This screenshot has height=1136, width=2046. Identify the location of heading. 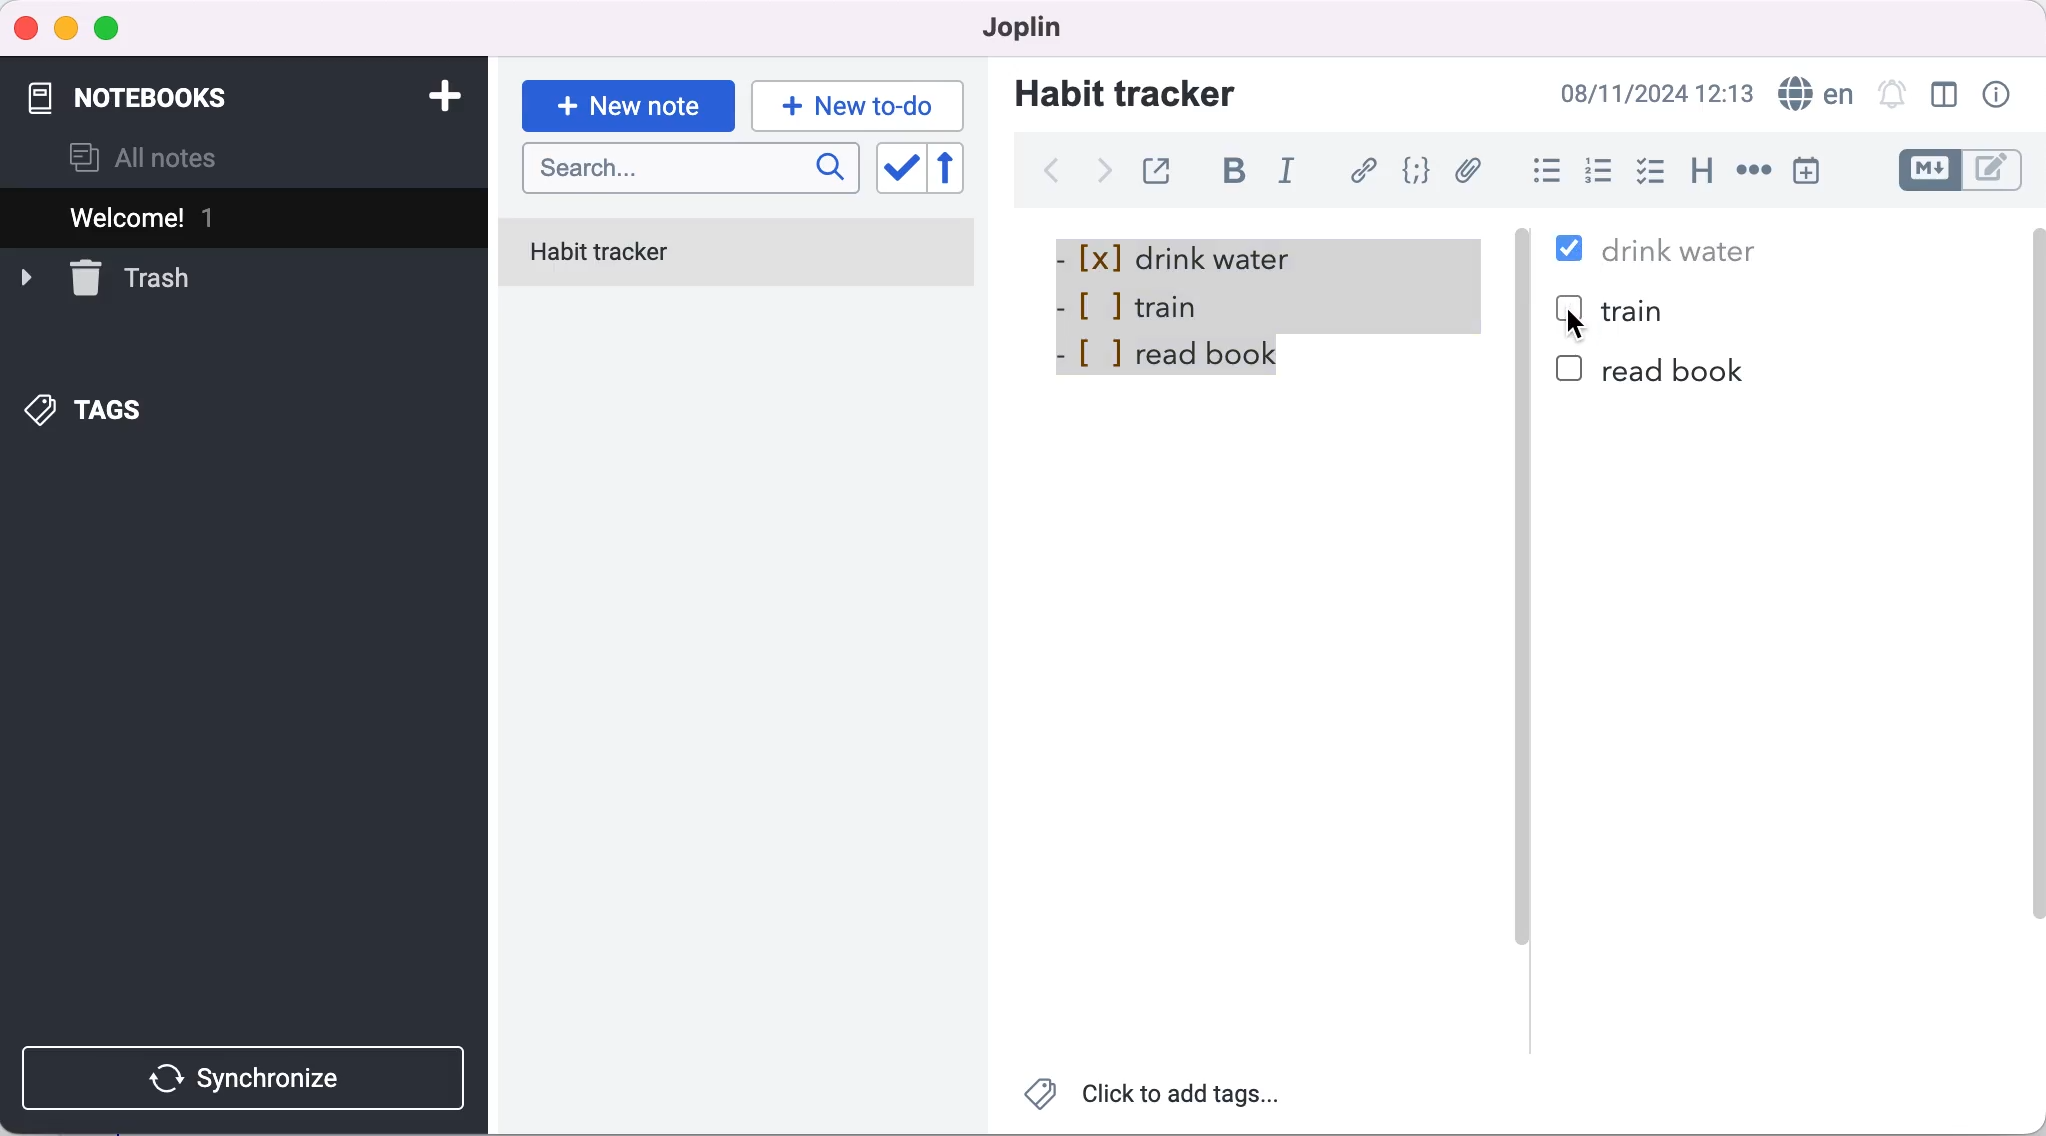
(1703, 172).